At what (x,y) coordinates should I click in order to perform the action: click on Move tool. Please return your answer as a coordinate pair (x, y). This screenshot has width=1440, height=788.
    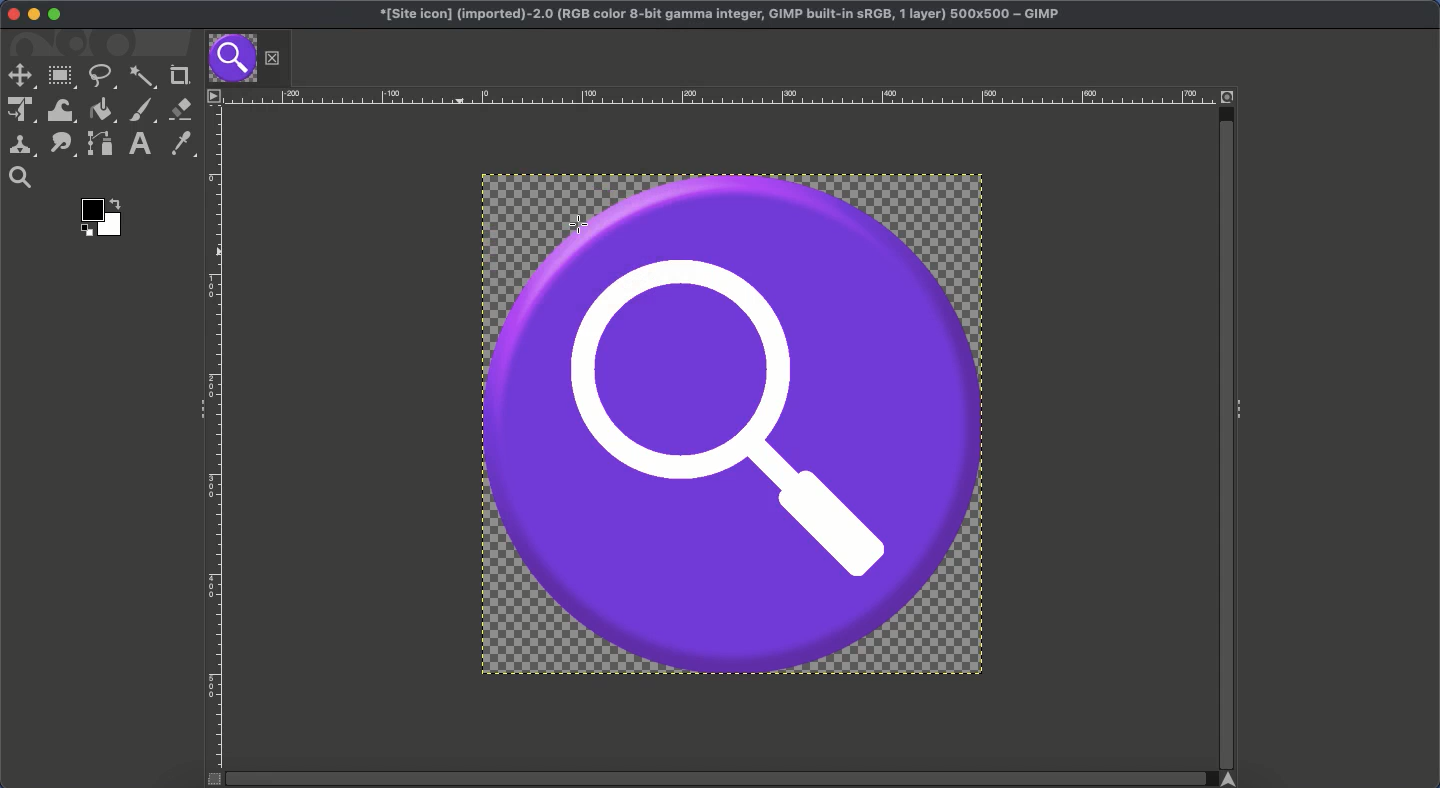
    Looking at the image, I should click on (20, 74).